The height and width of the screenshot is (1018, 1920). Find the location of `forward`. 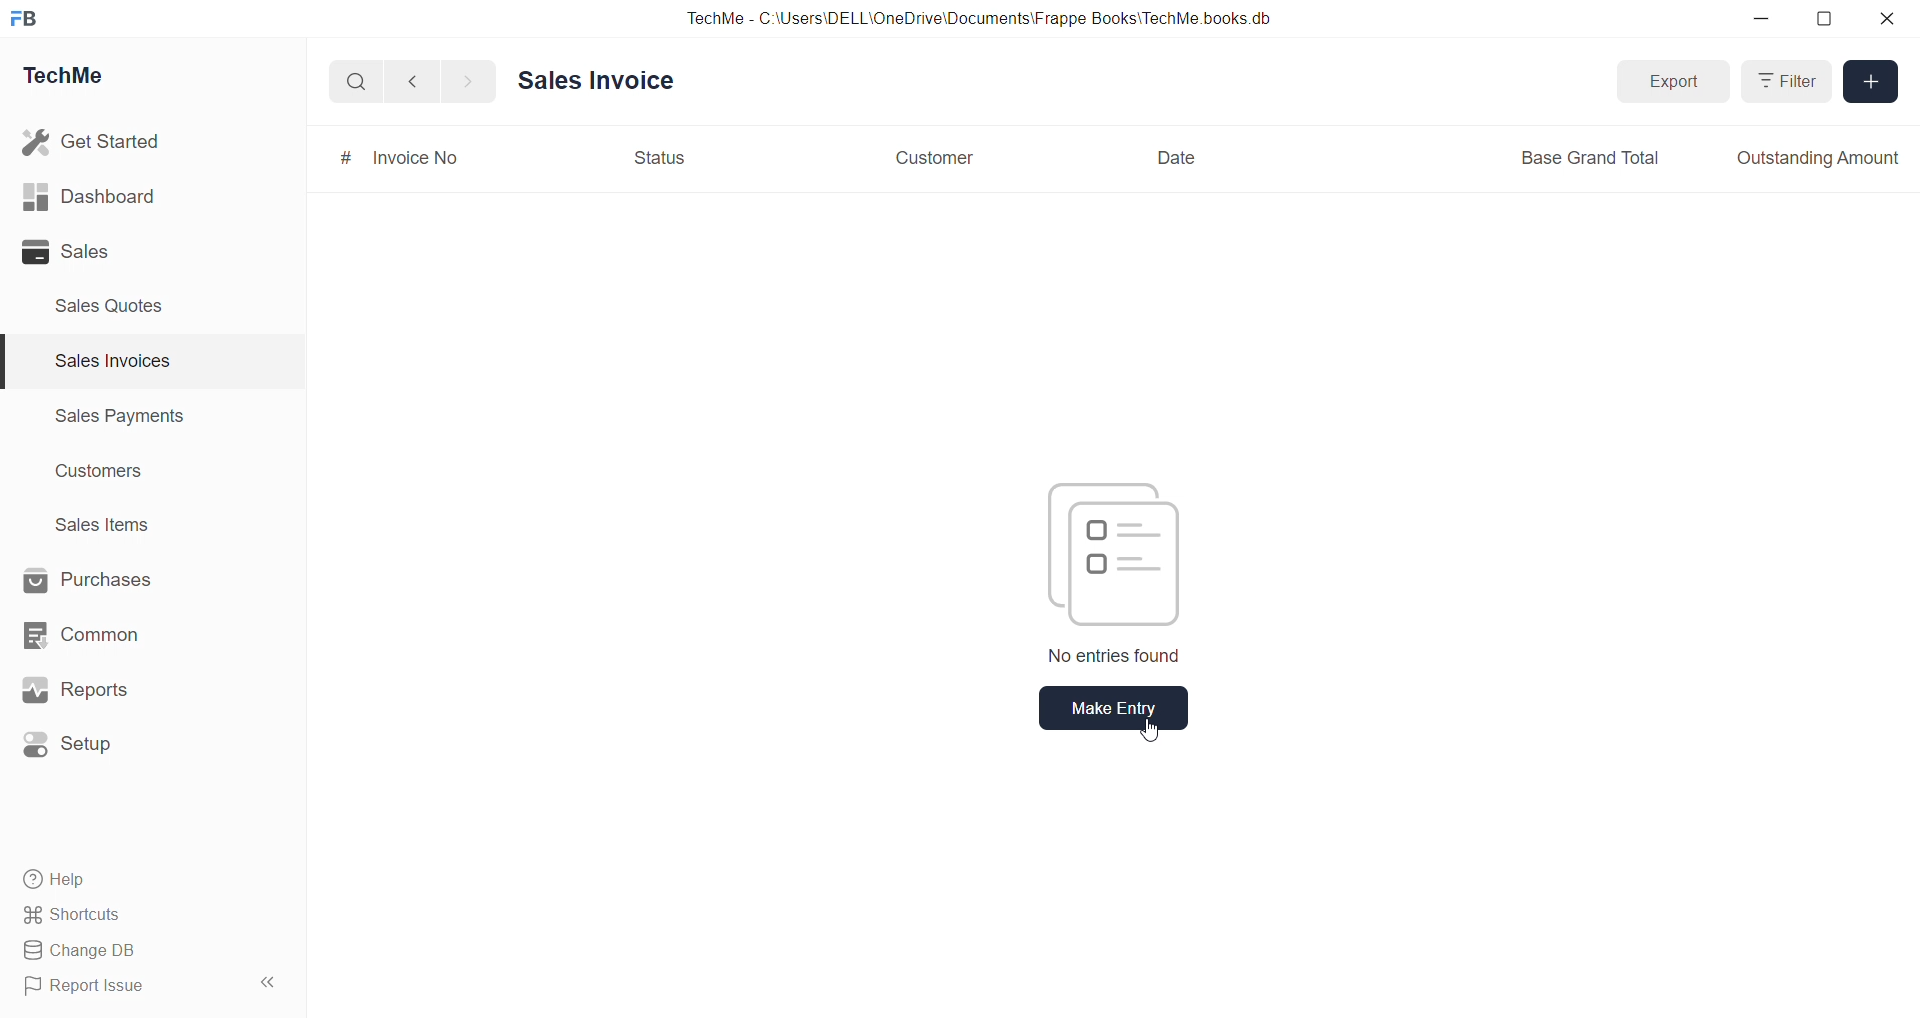

forward is located at coordinates (465, 82).